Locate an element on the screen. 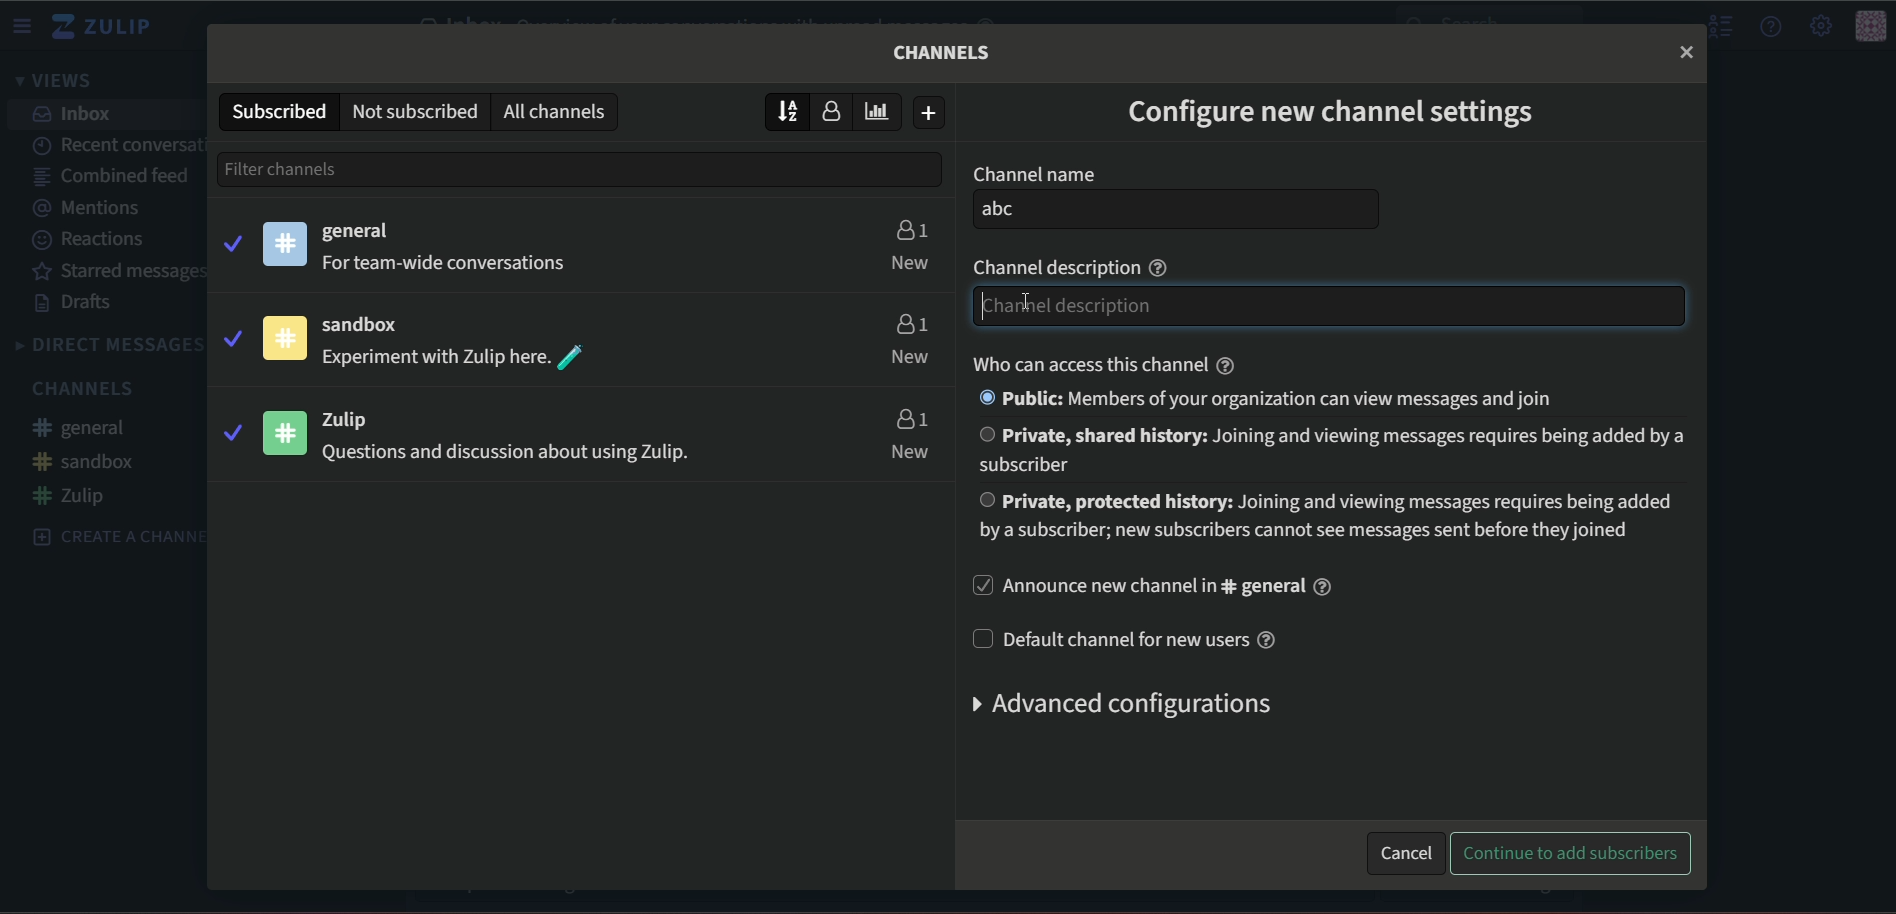 The width and height of the screenshot is (1896, 914). experience with zulip here is located at coordinates (456, 358).